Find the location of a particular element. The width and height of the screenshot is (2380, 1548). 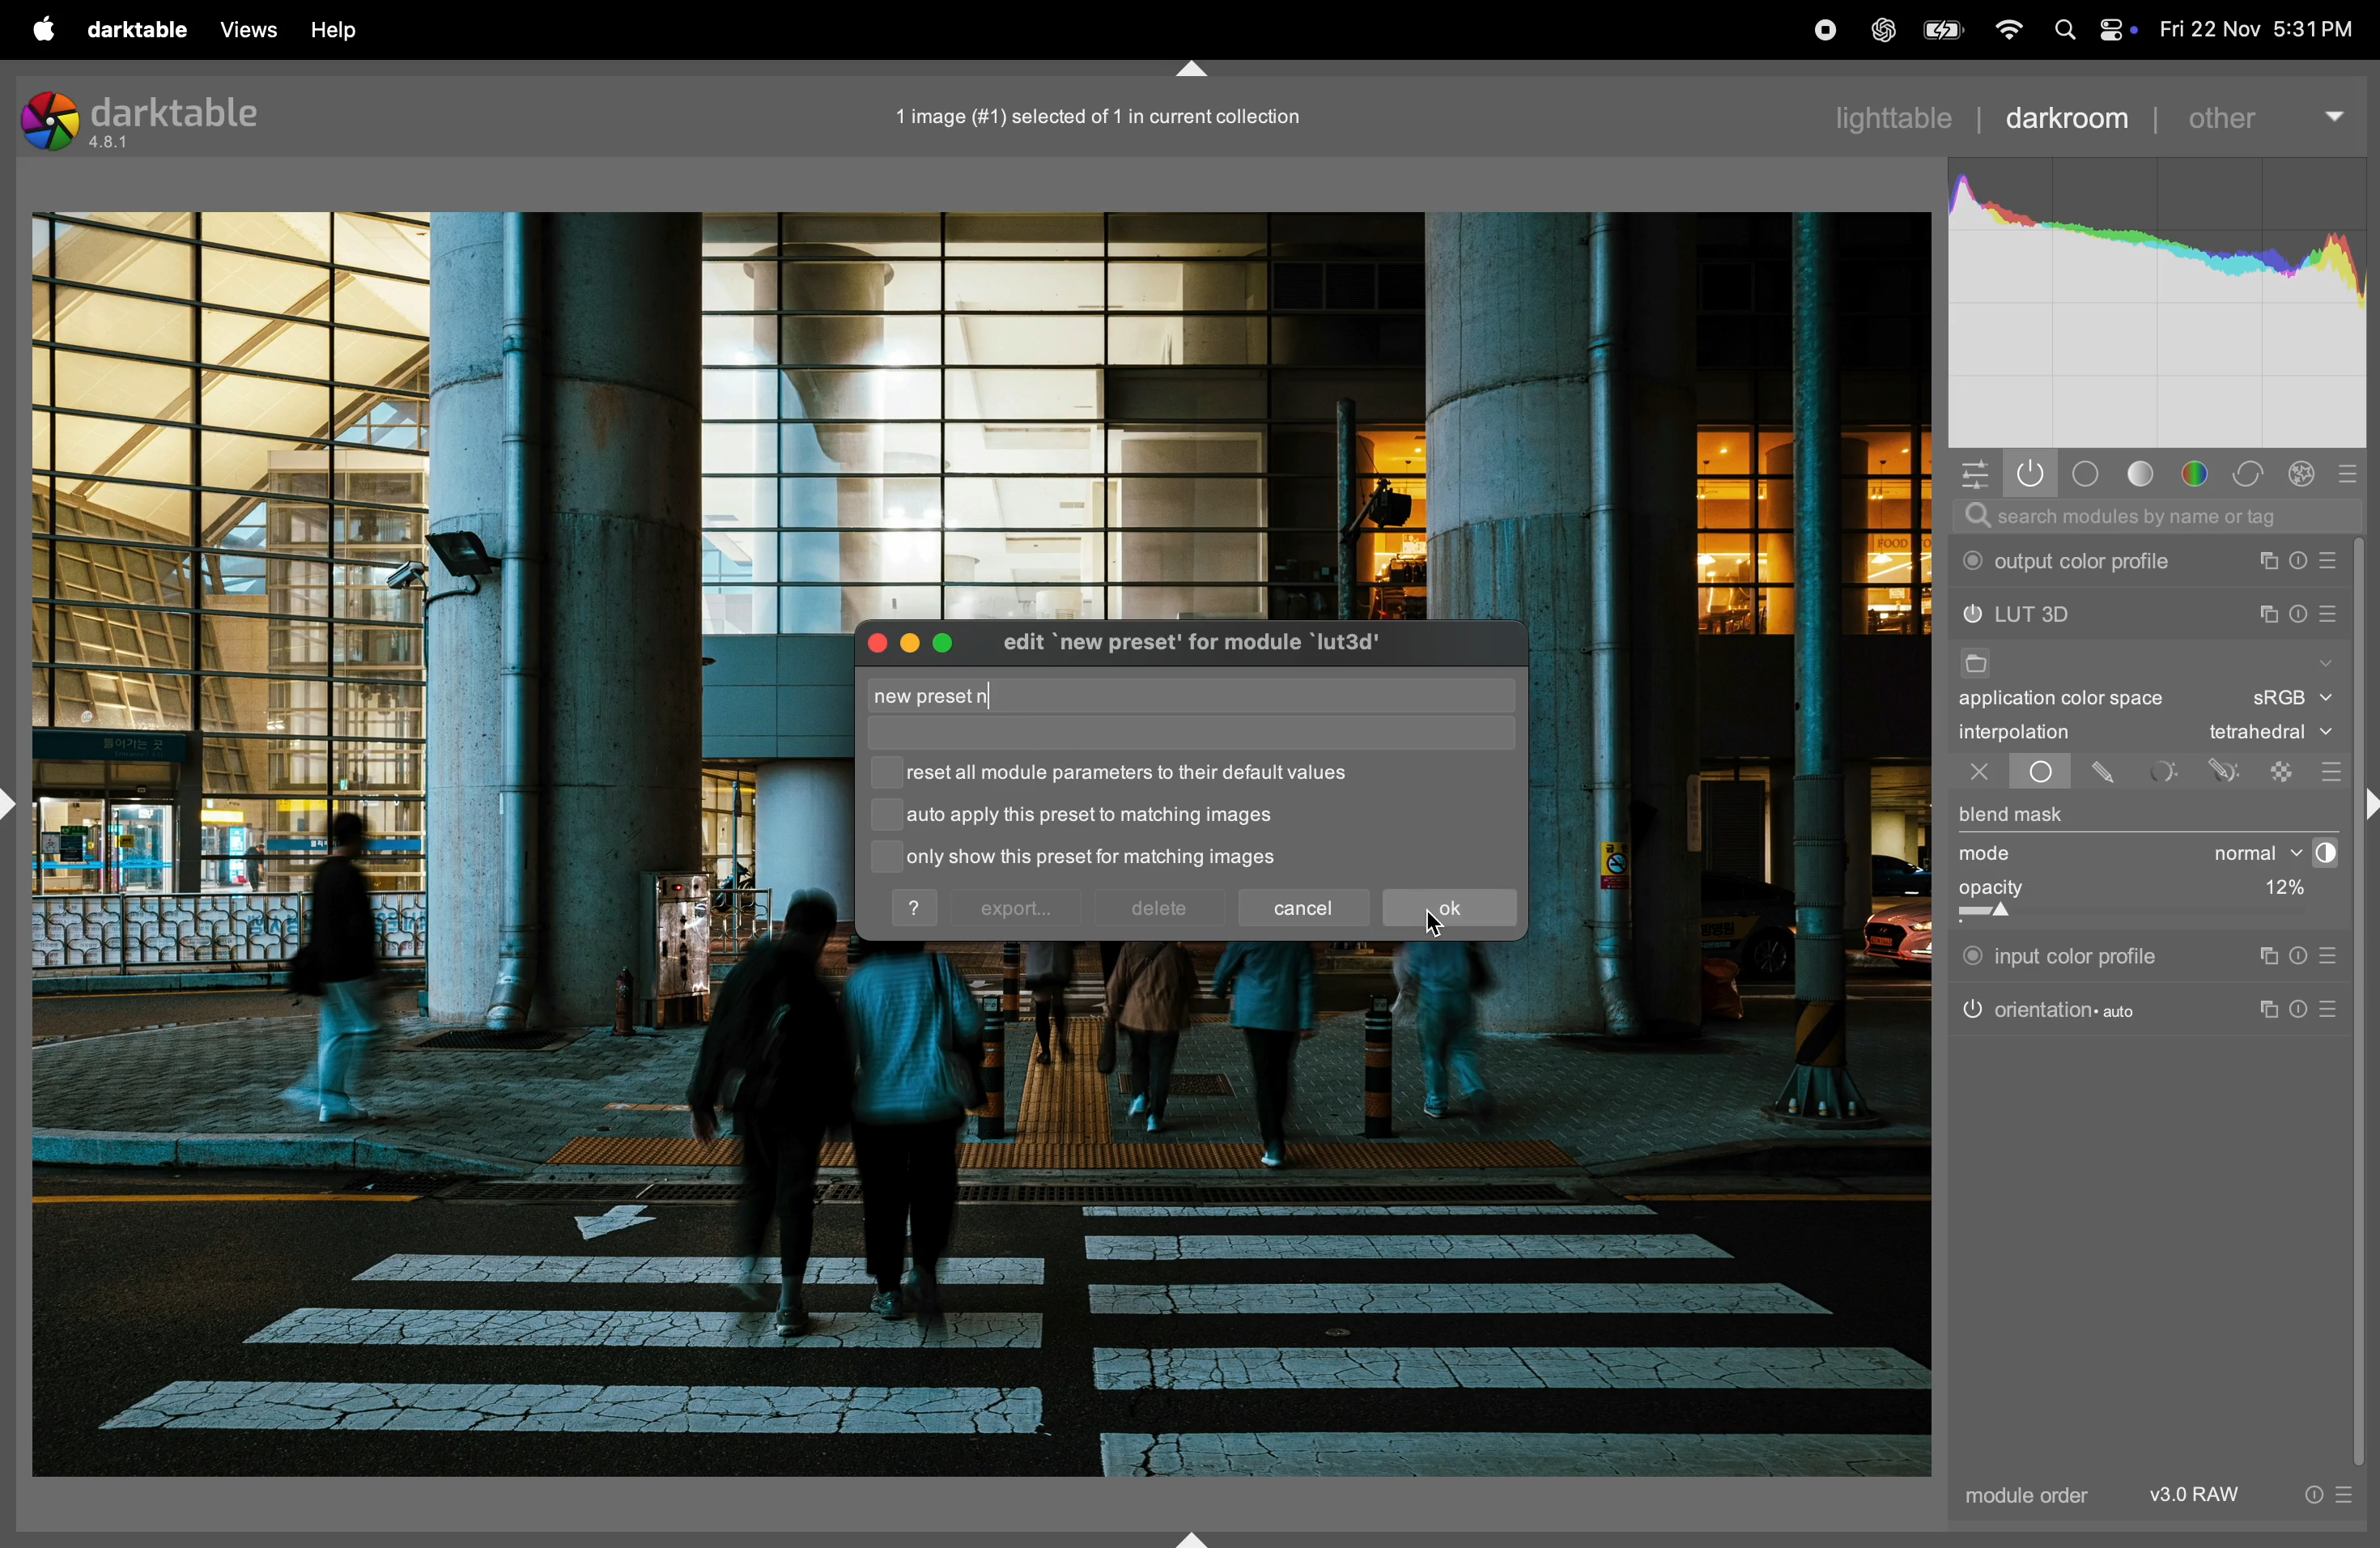

cancel is located at coordinates (1307, 904).